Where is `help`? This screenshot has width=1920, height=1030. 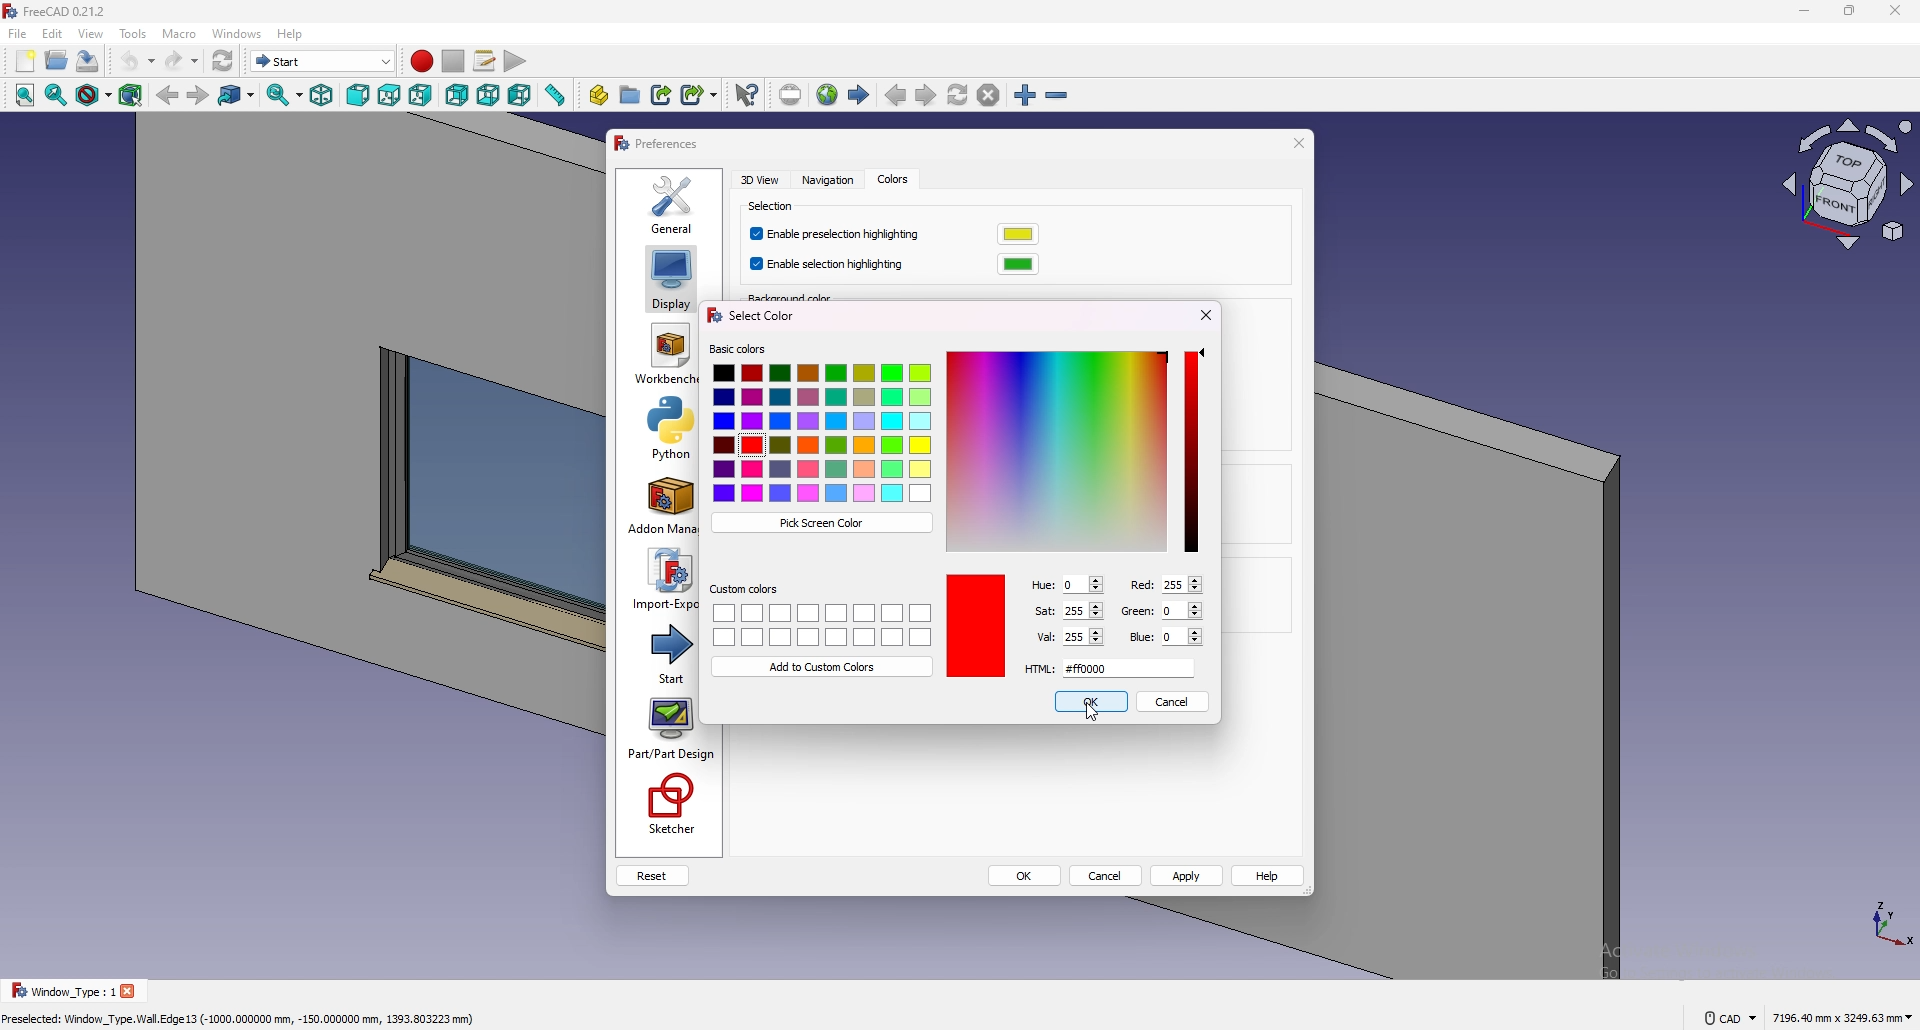
help is located at coordinates (1269, 876).